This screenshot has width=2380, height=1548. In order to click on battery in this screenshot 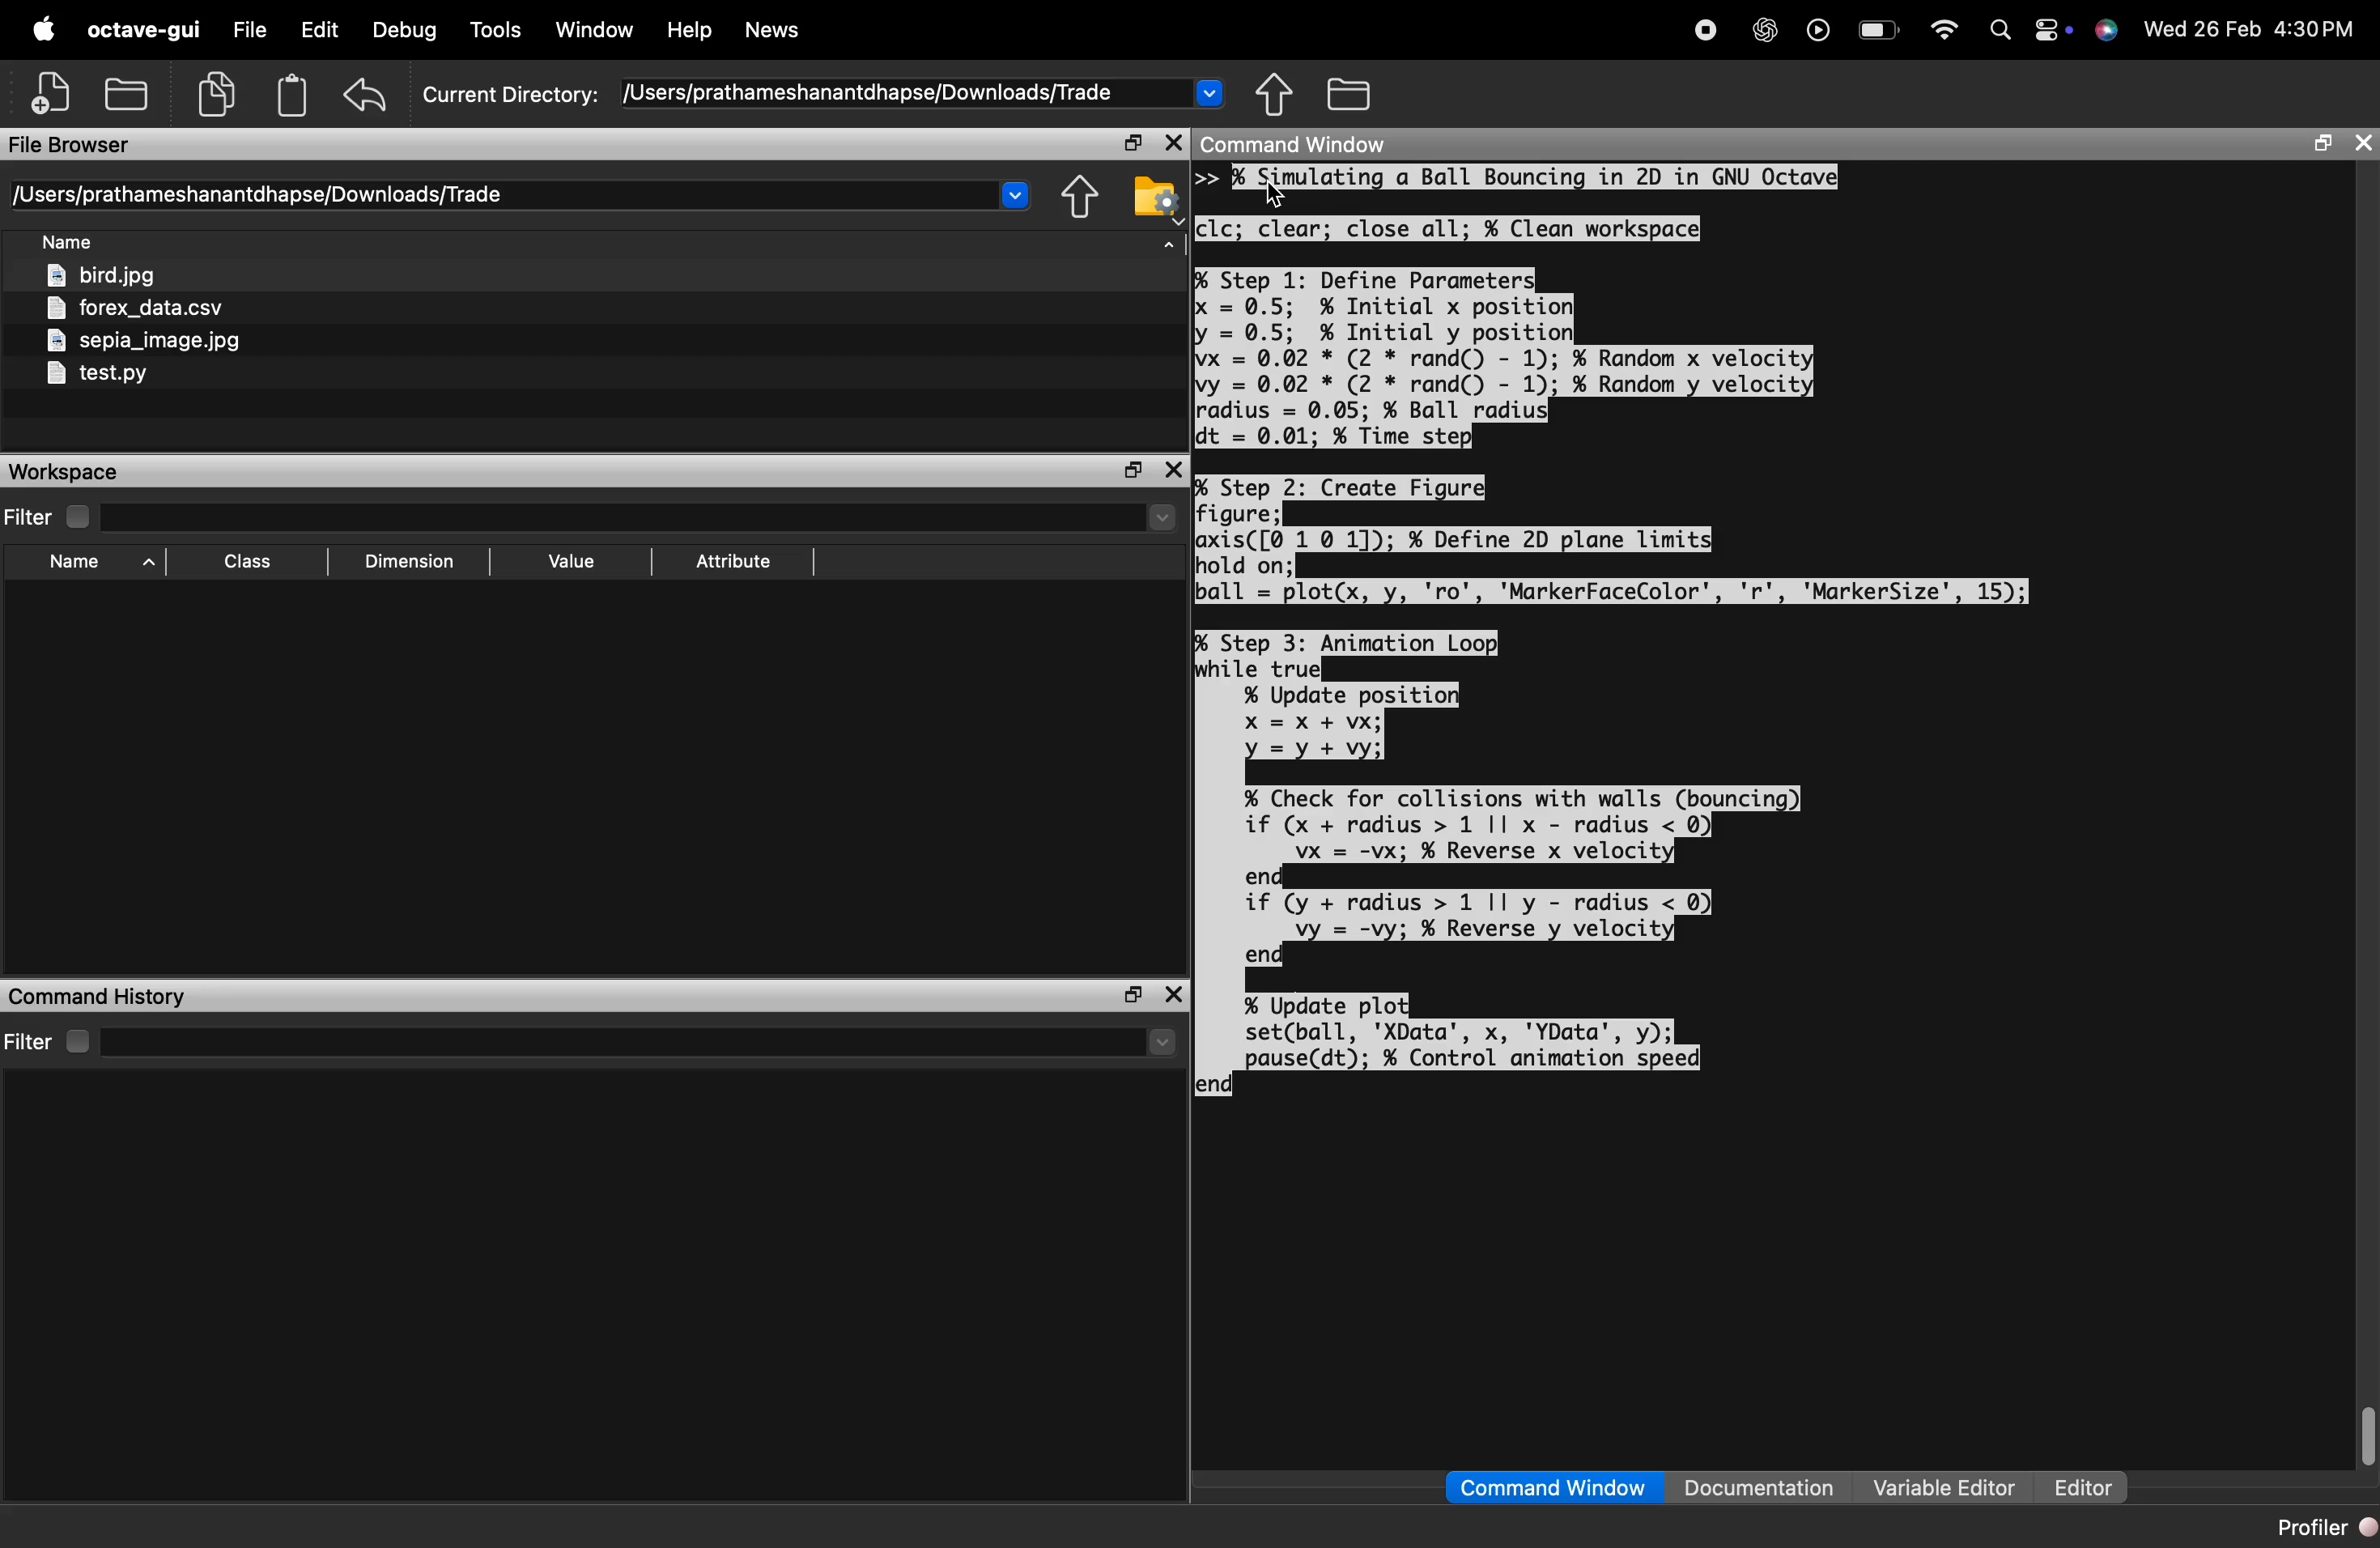, I will do `click(1879, 30)`.